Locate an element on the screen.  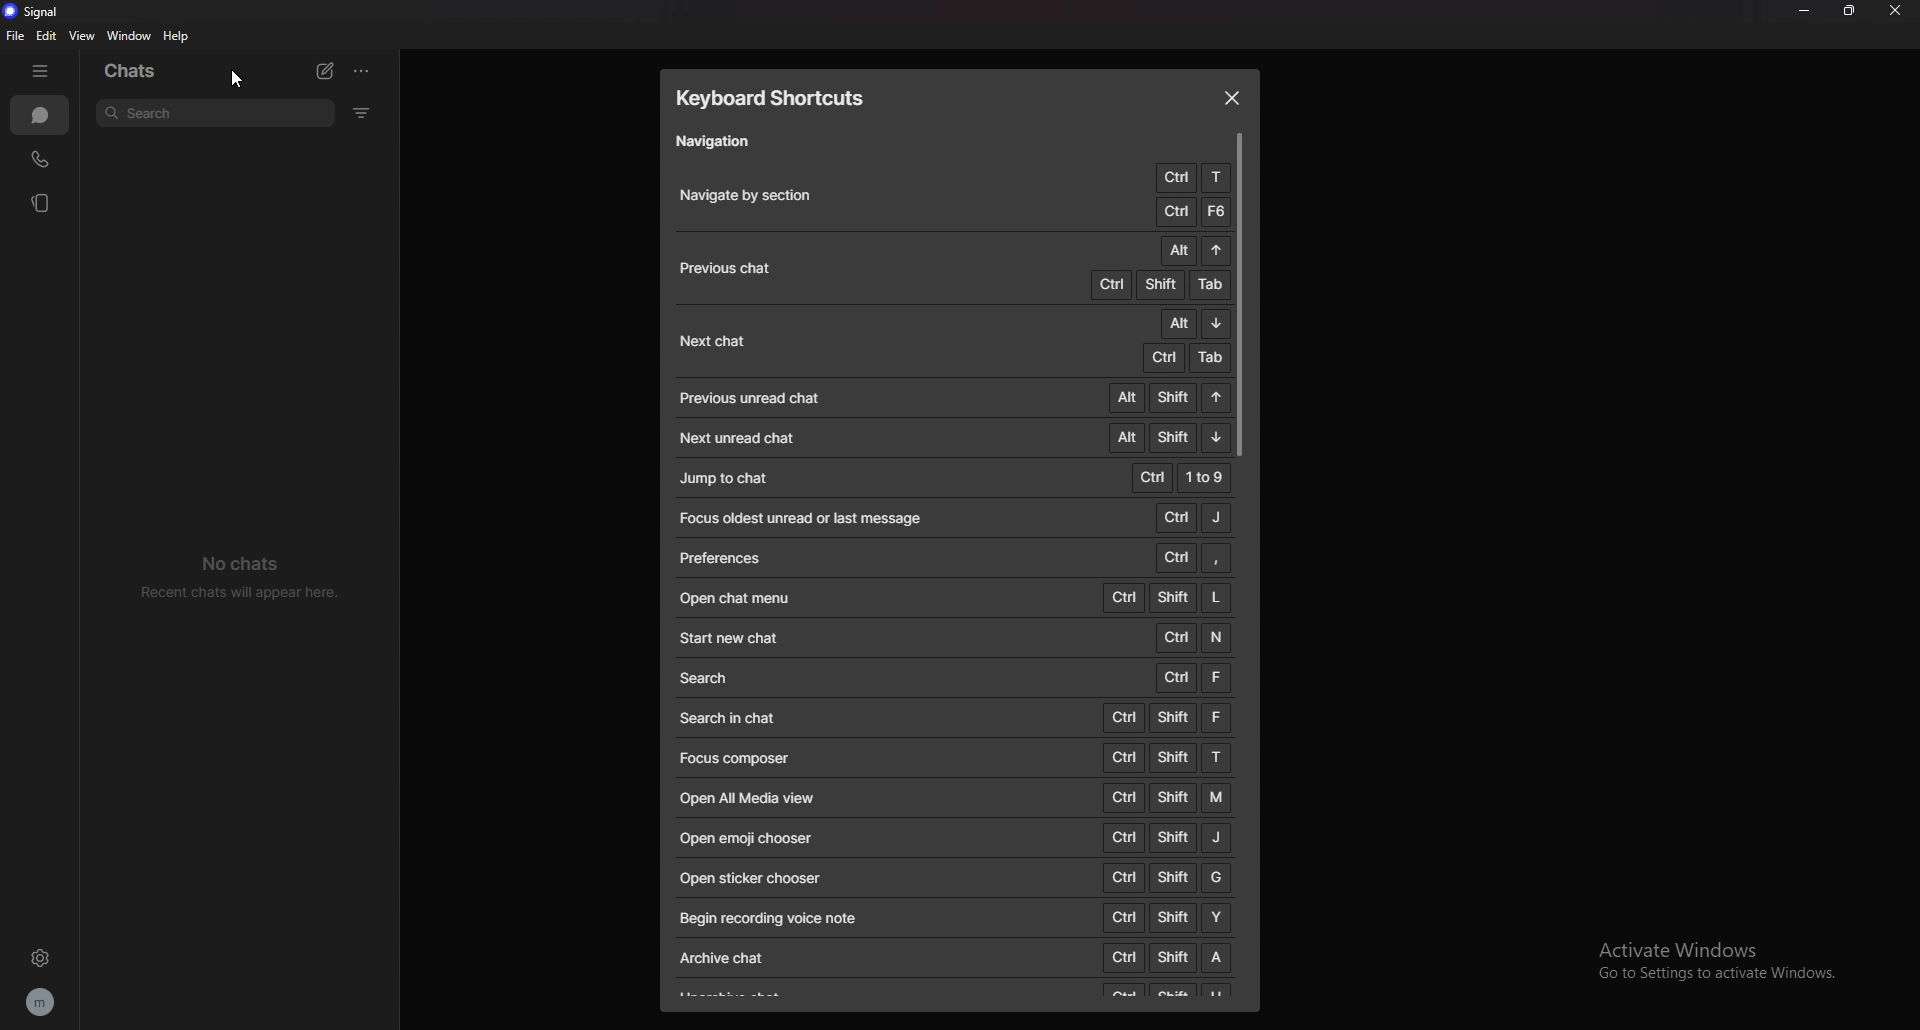
help is located at coordinates (176, 36).